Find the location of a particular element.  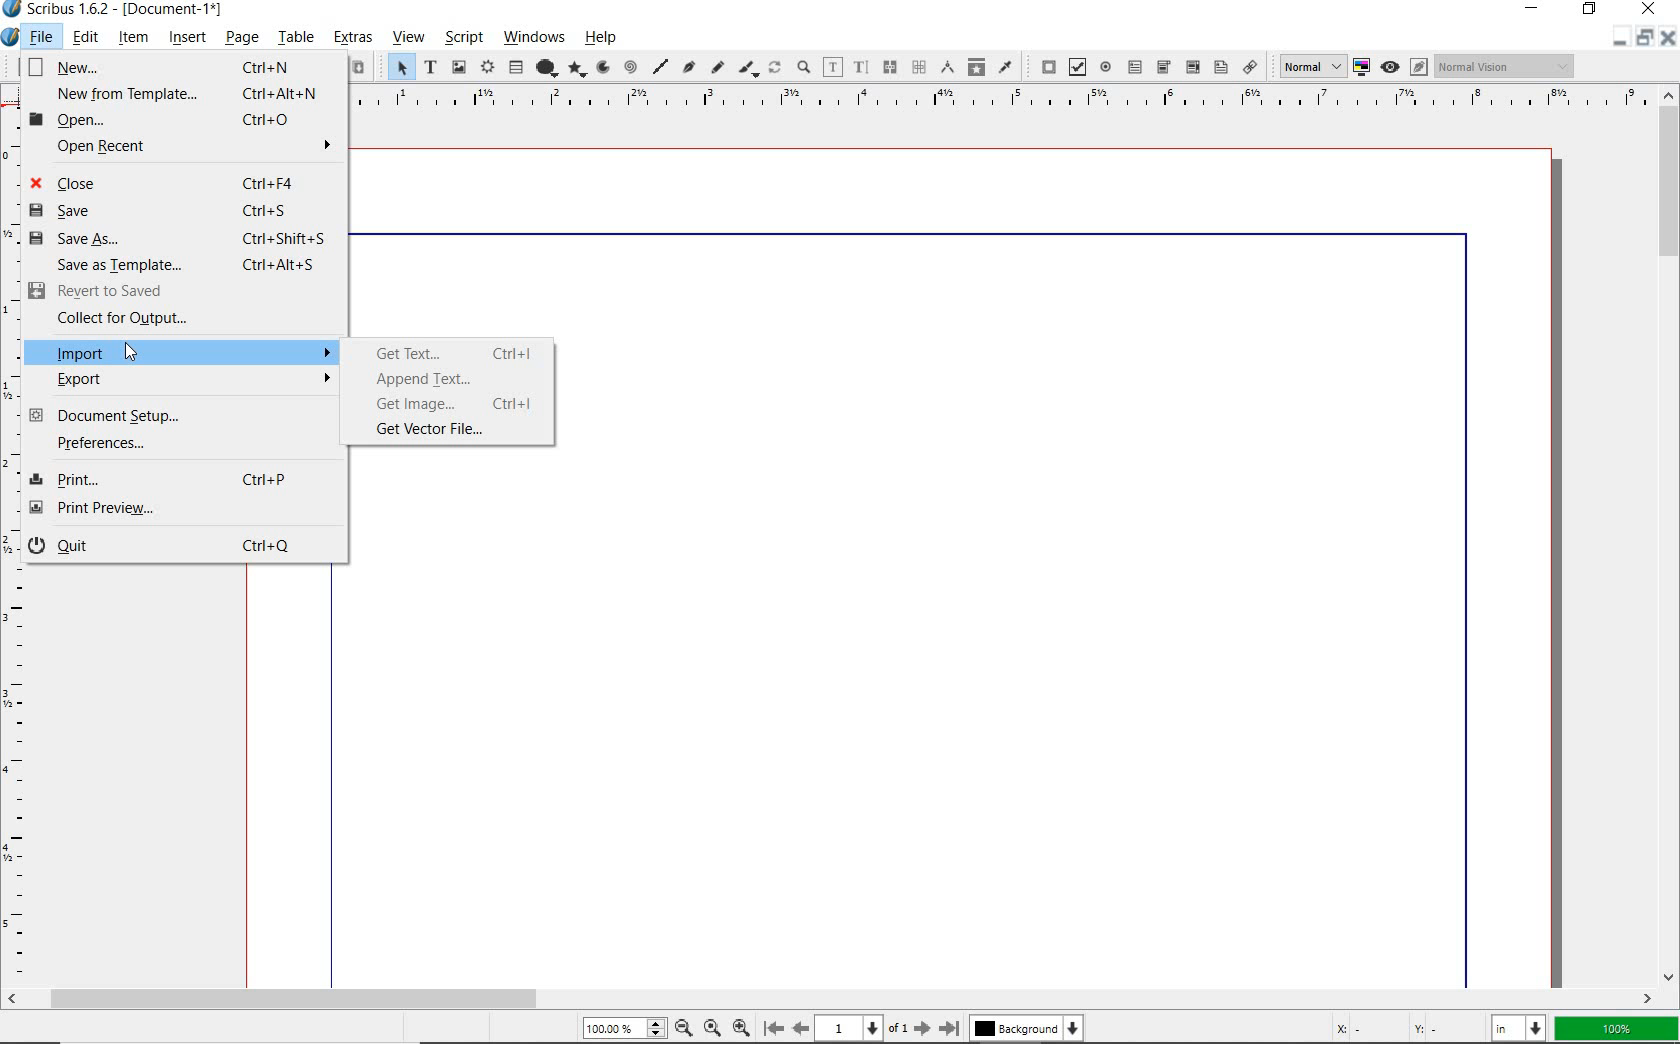

Next Page is located at coordinates (924, 1029).